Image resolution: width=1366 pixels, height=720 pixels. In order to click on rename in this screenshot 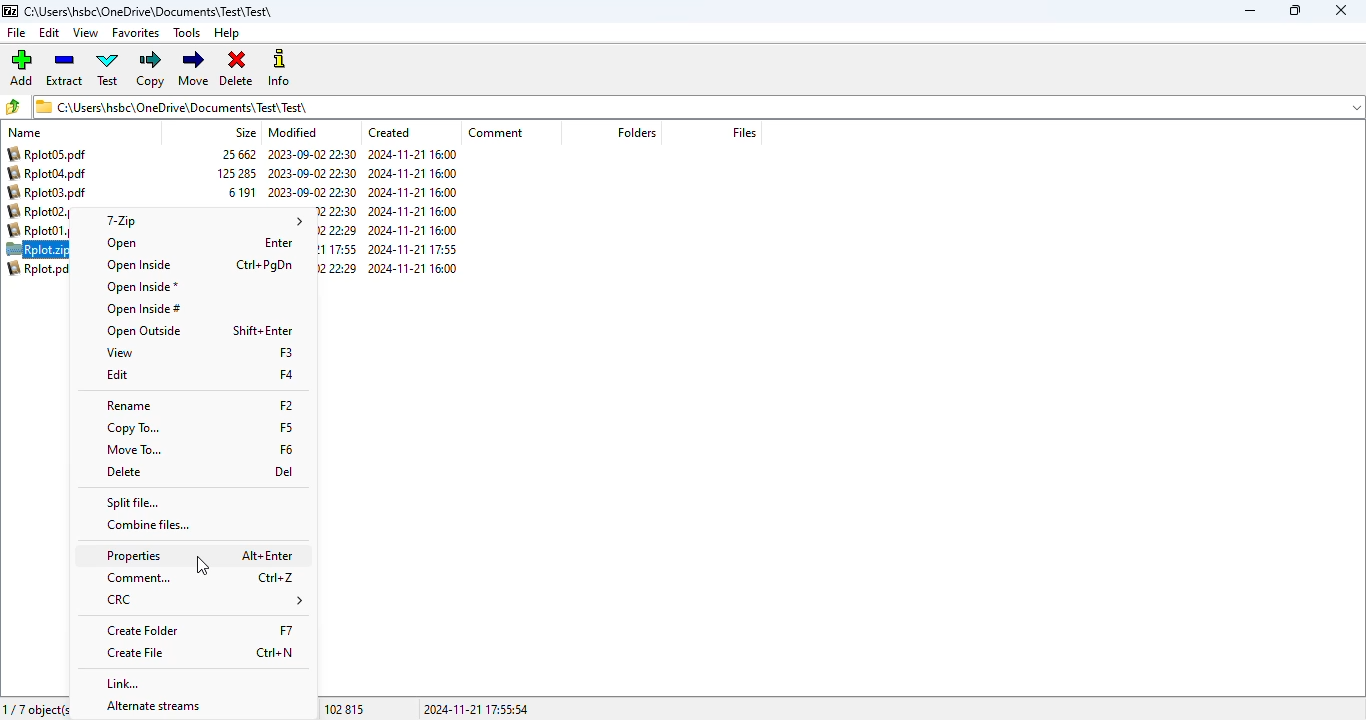, I will do `click(131, 406)`.